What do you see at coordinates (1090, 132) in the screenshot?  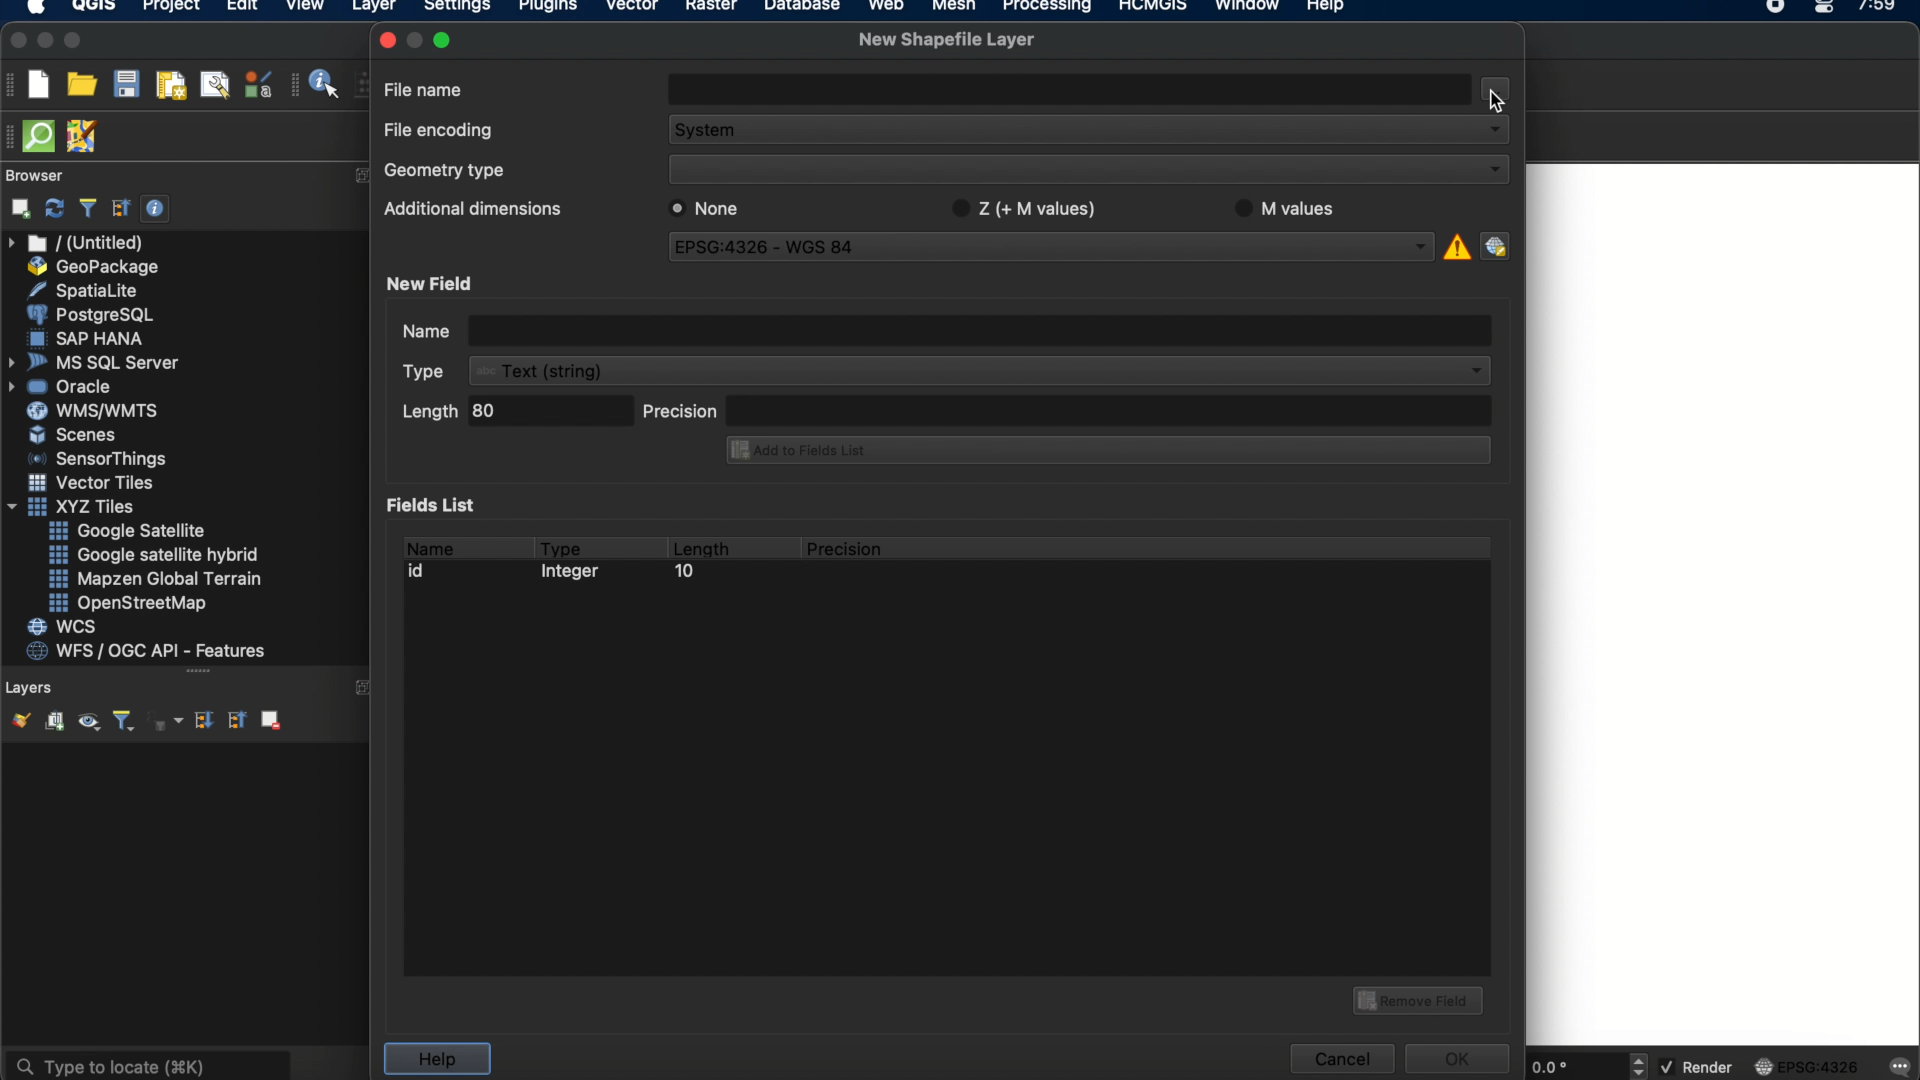 I see `system dropdown menu` at bounding box center [1090, 132].